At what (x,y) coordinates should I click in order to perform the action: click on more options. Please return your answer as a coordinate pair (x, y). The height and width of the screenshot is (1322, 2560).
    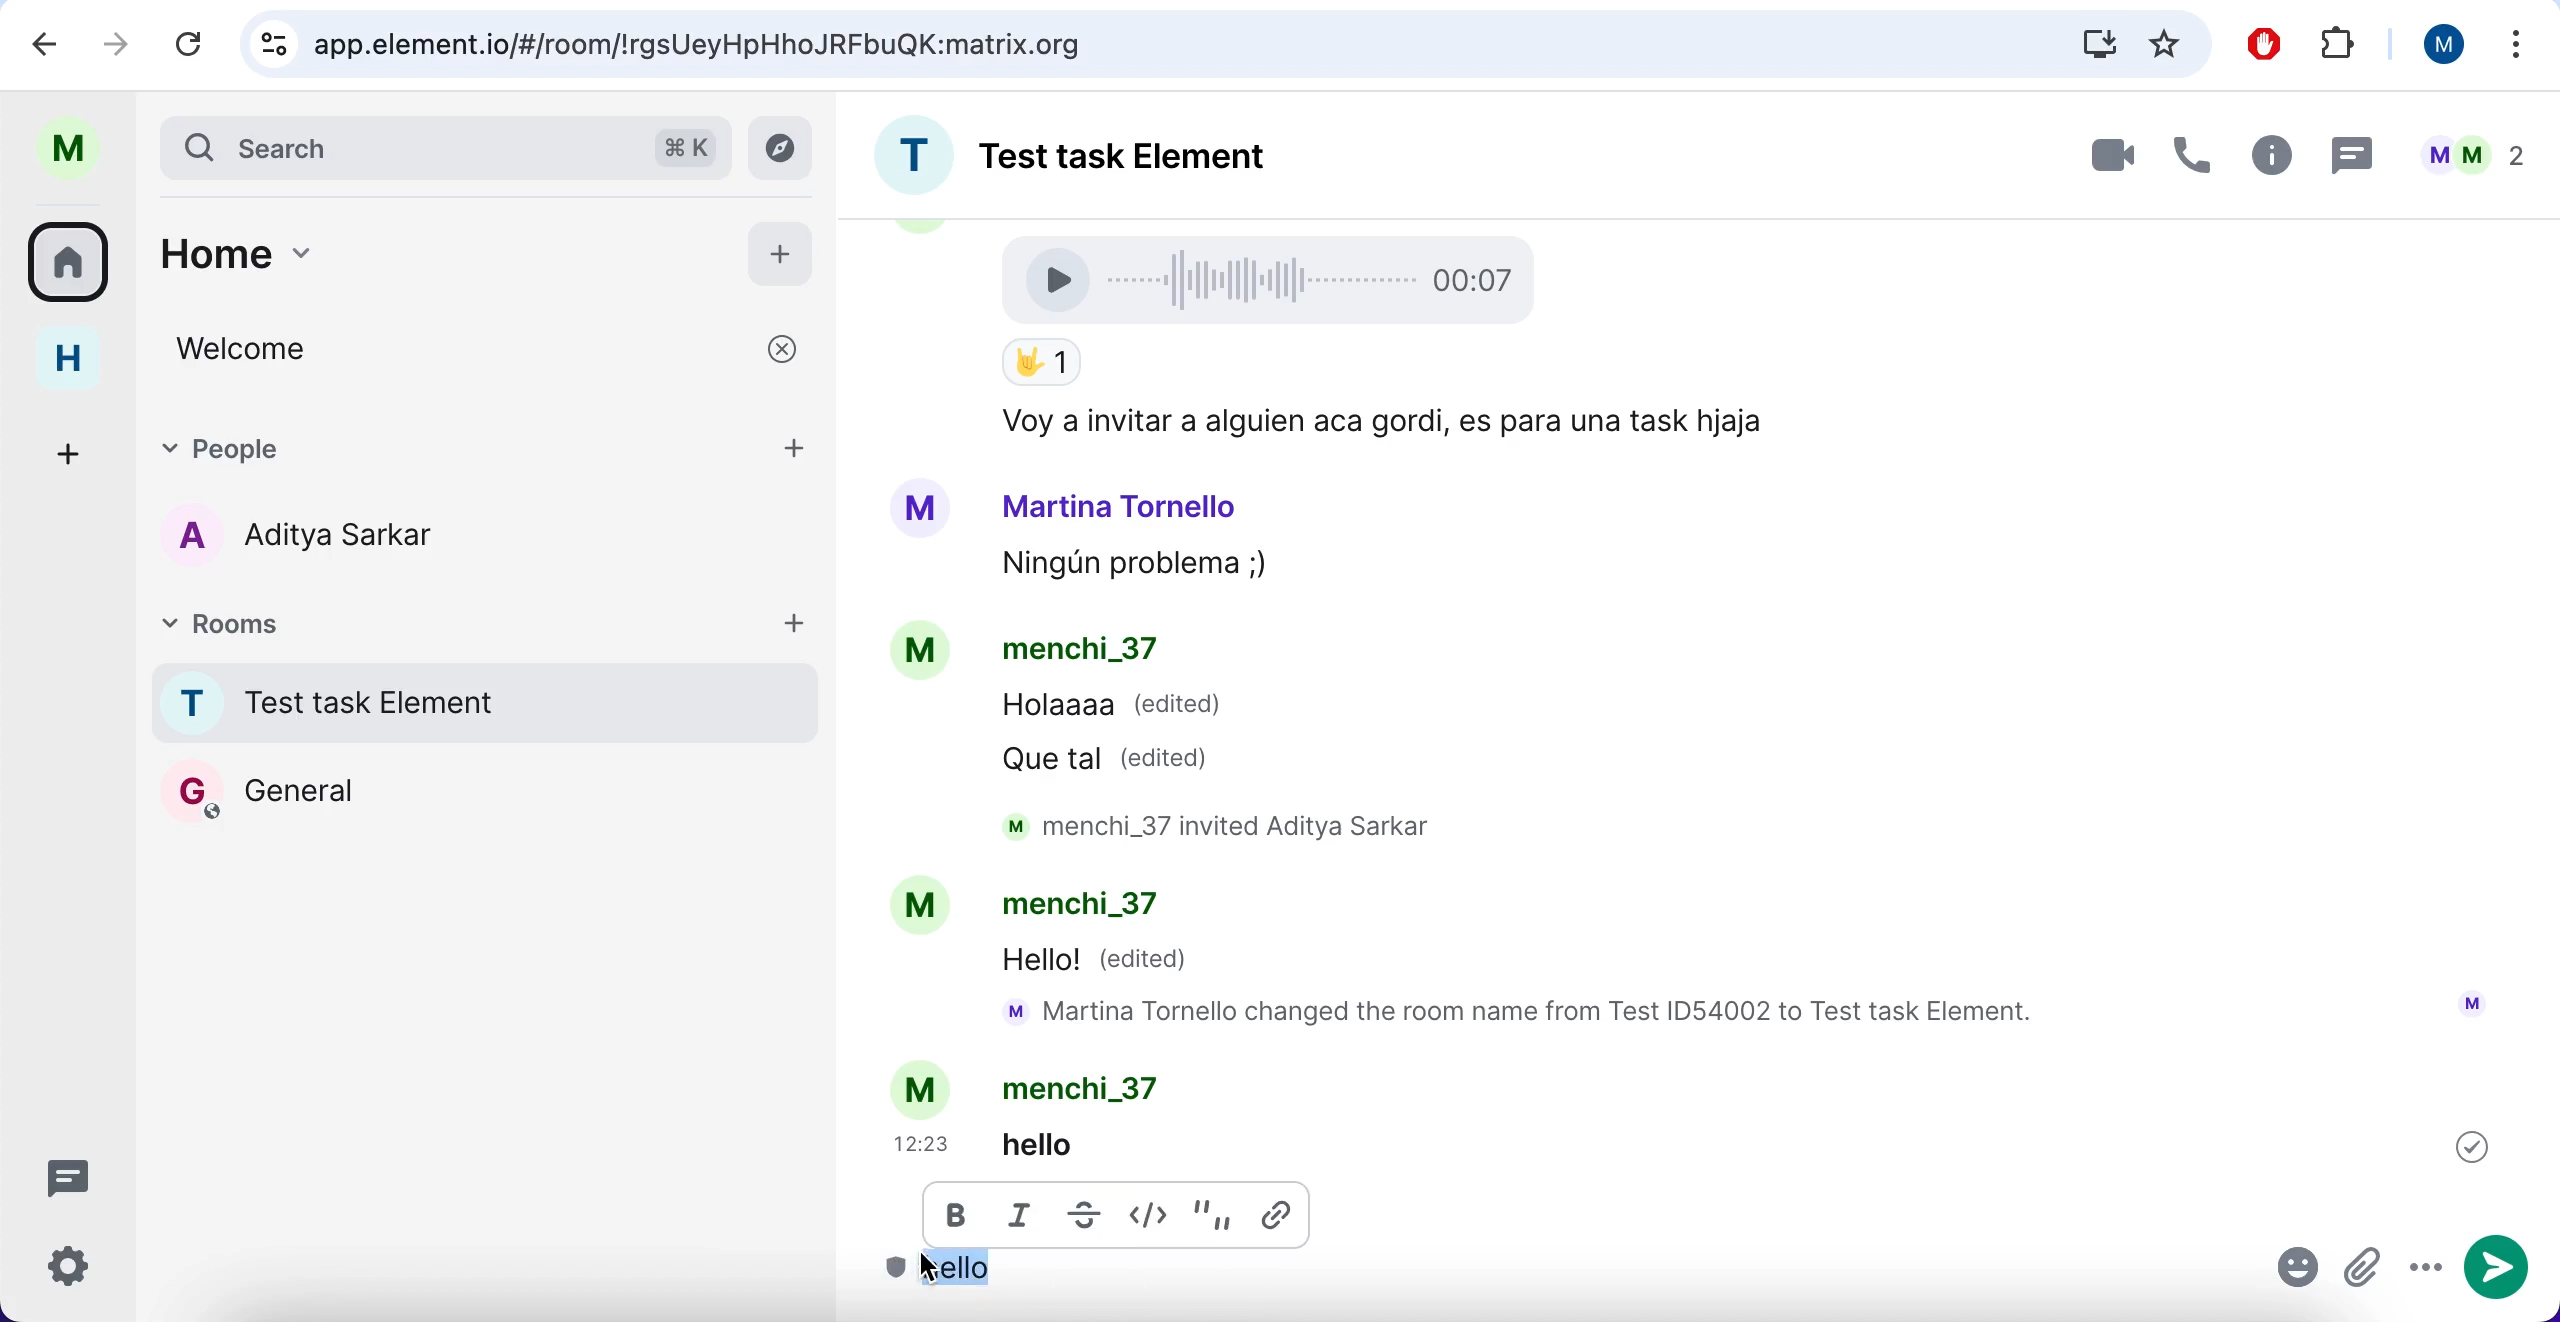
    Looking at the image, I should click on (2518, 49).